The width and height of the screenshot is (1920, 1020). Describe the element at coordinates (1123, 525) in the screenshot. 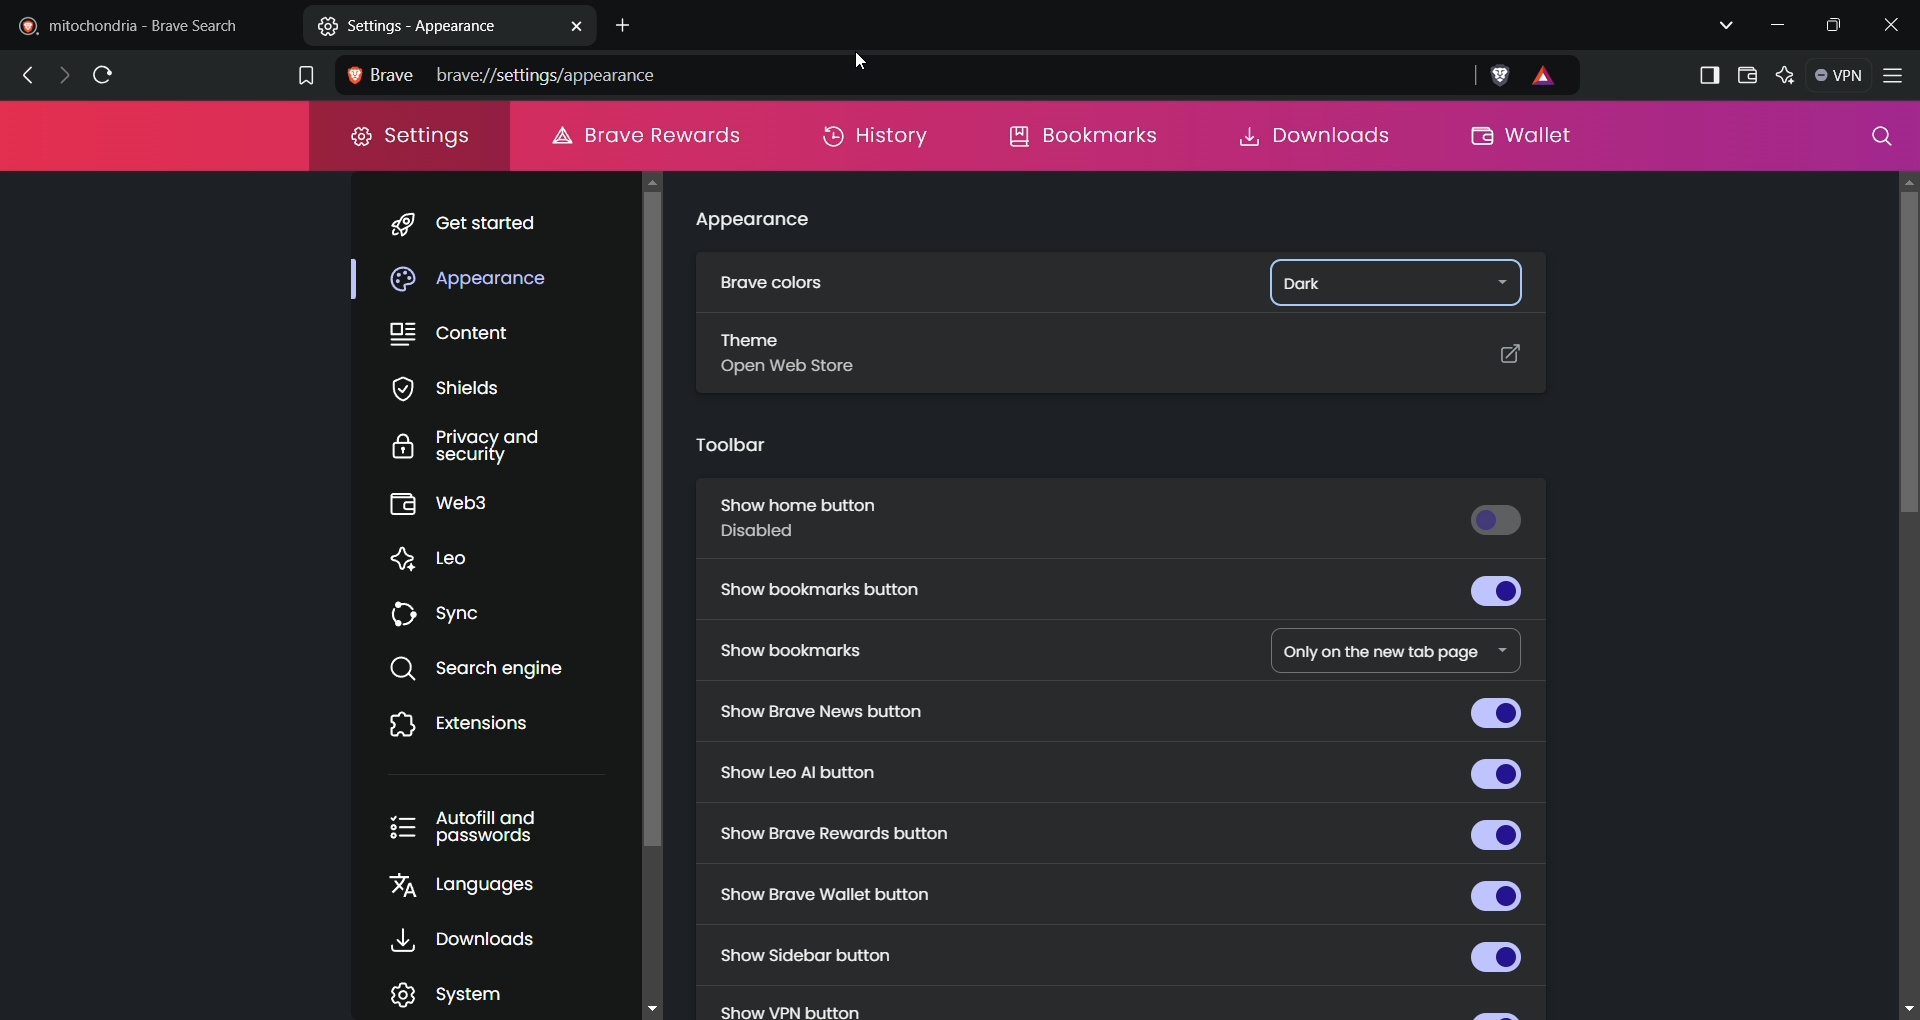

I see `show home button` at that location.